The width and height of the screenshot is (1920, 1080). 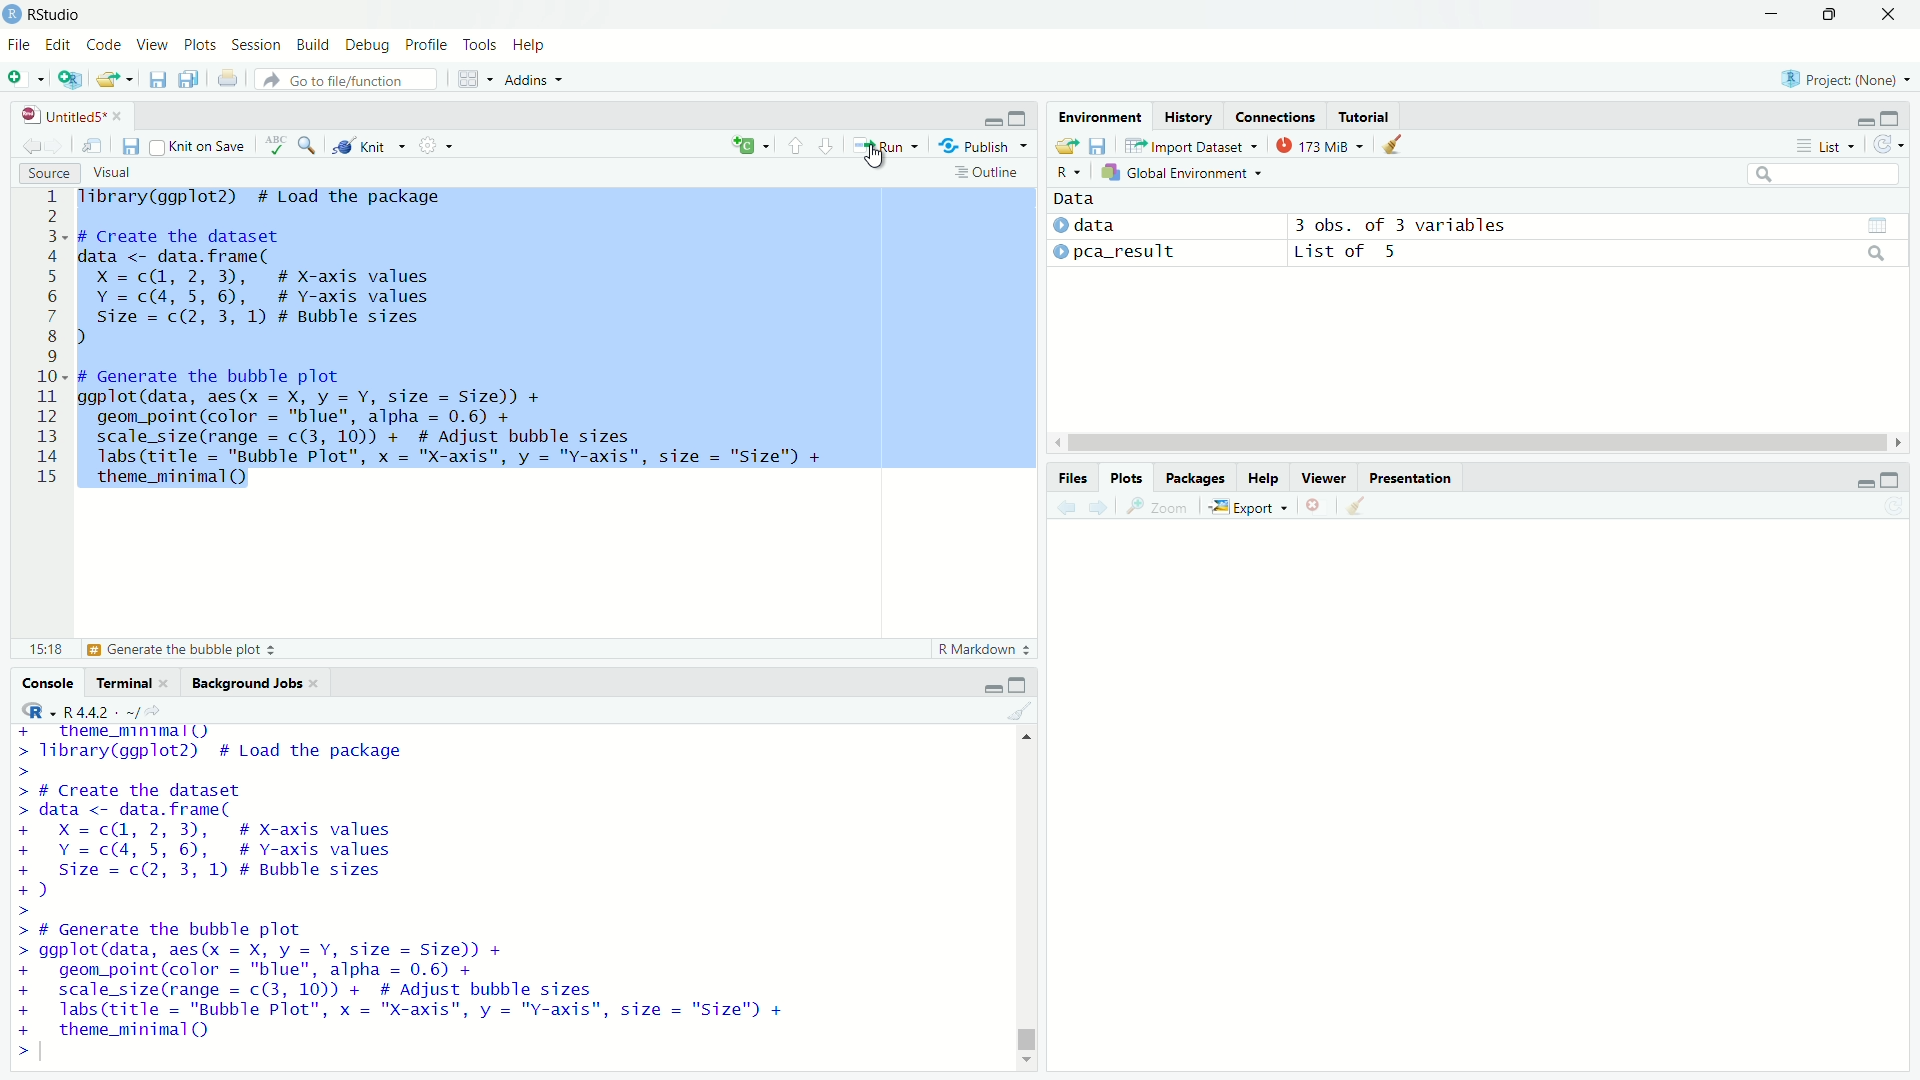 What do you see at coordinates (748, 146) in the screenshot?
I see `language select` at bounding box center [748, 146].